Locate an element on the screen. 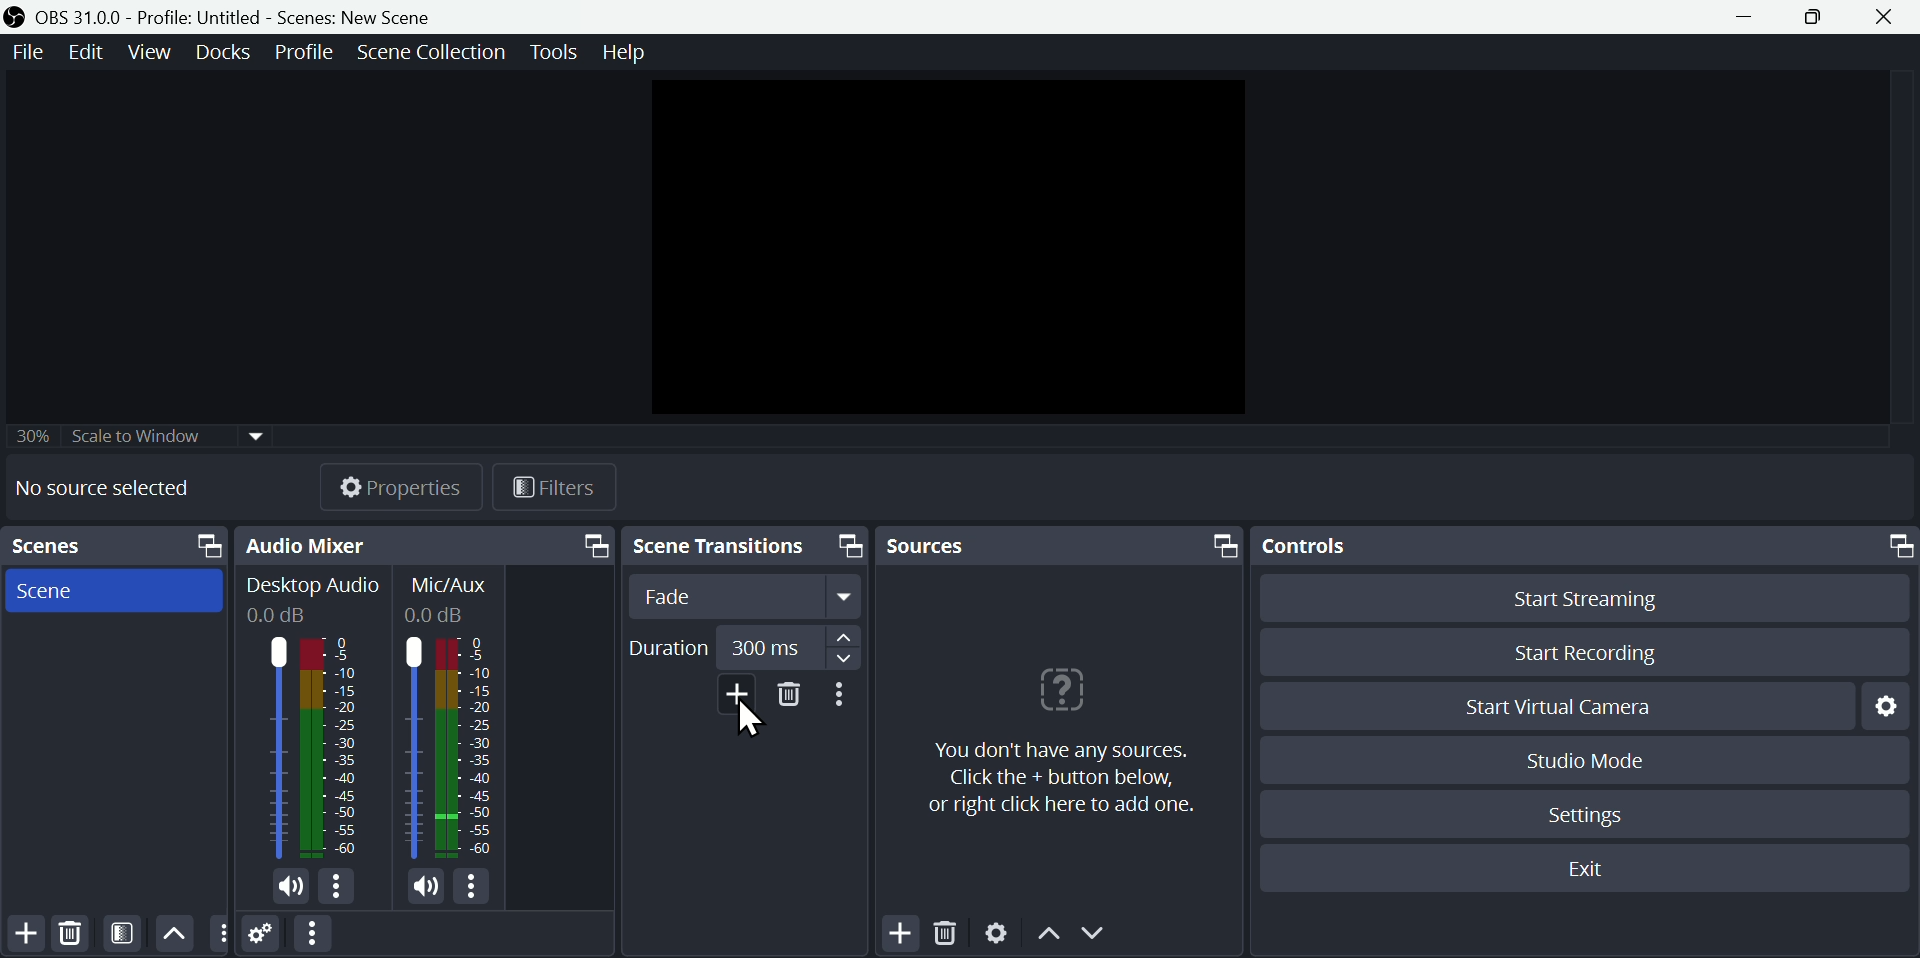 The width and height of the screenshot is (1920, 958).  is located at coordinates (226, 51).